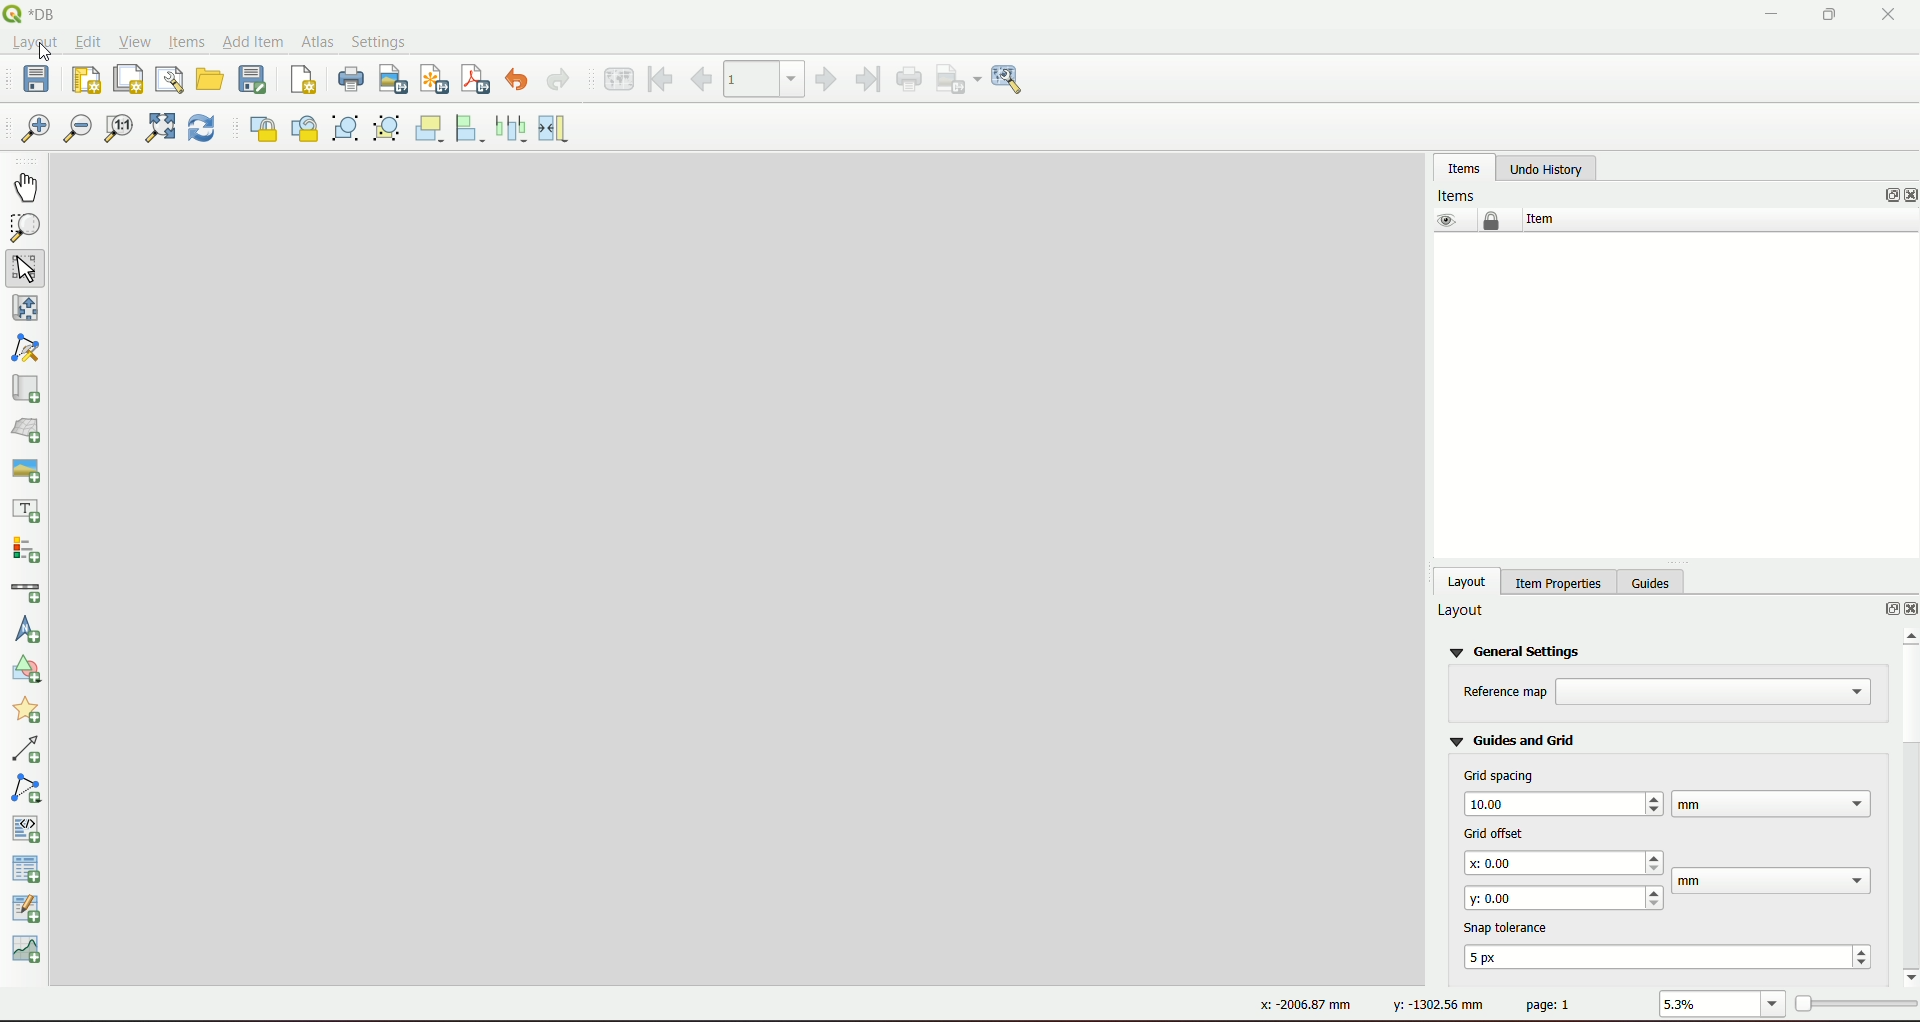 Image resolution: width=1920 pixels, height=1022 pixels. I want to click on Items, so click(1460, 194).